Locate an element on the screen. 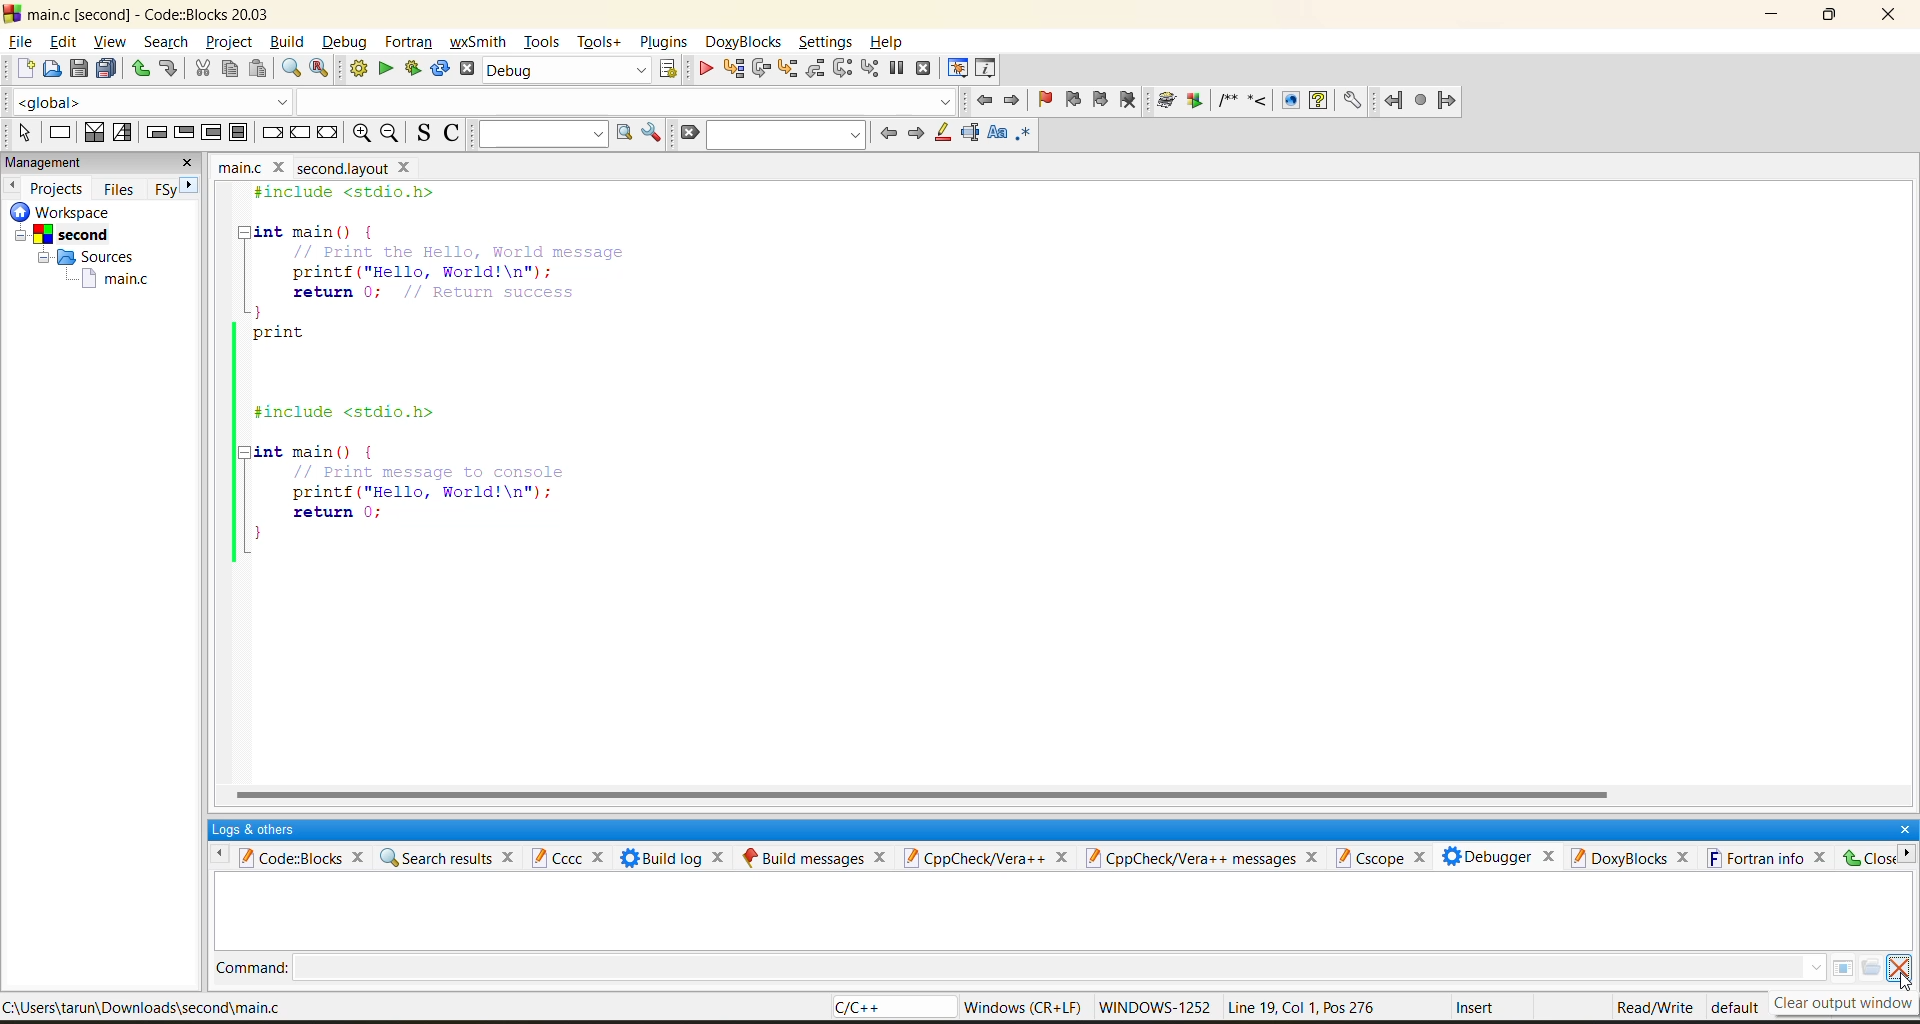 The image size is (1920, 1024). paste is located at coordinates (256, 72).